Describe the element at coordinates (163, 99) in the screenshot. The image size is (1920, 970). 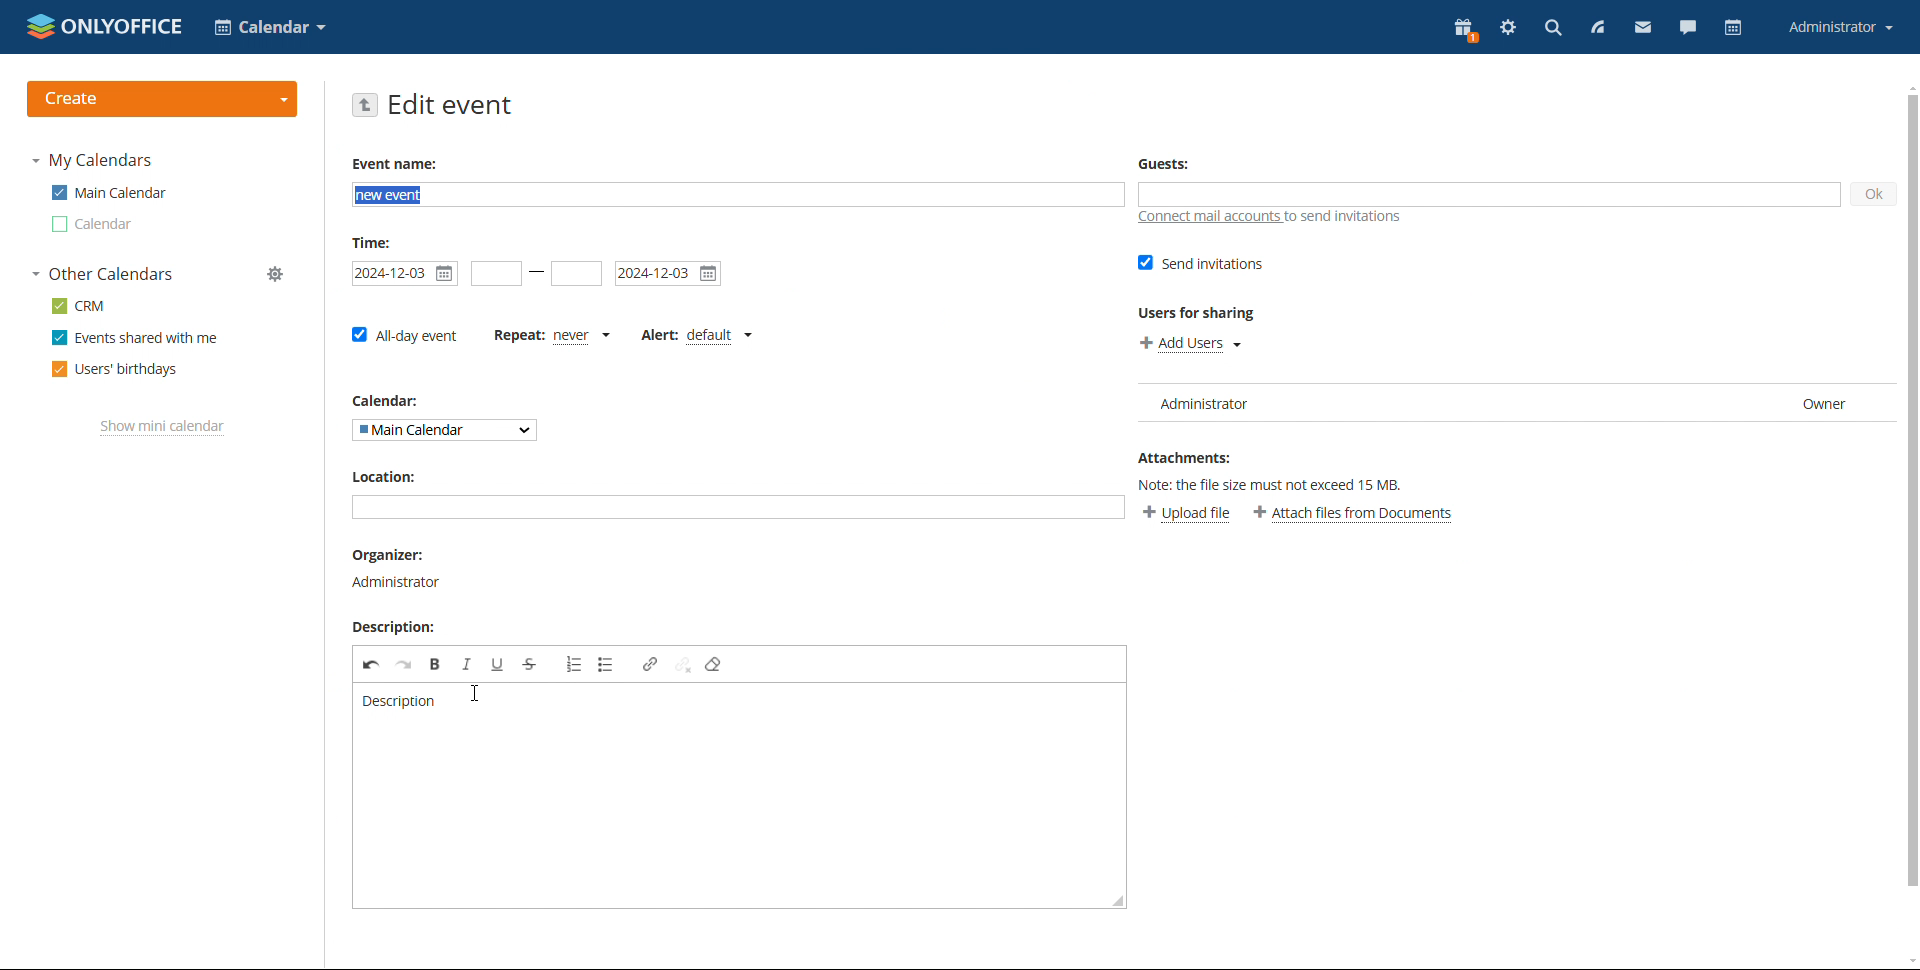
I see `create` at that location.